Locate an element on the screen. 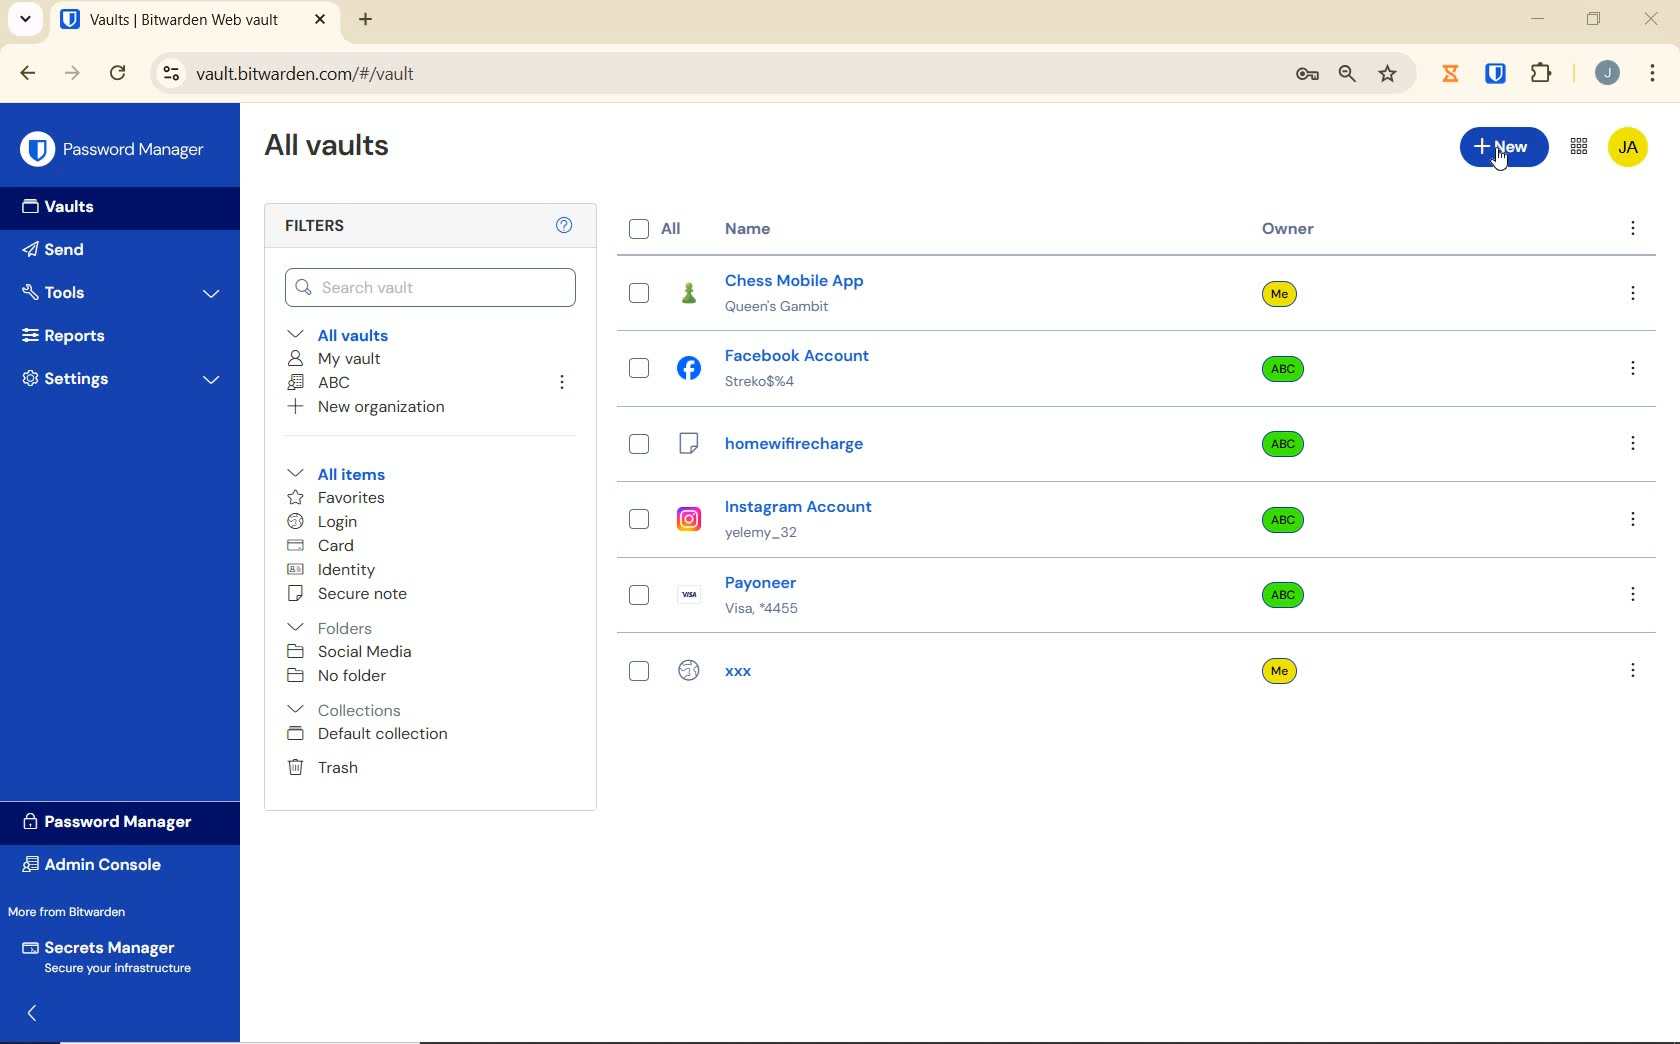 This screenshot has height=1044, width=1680. All items is located at coordinates (338, 474).